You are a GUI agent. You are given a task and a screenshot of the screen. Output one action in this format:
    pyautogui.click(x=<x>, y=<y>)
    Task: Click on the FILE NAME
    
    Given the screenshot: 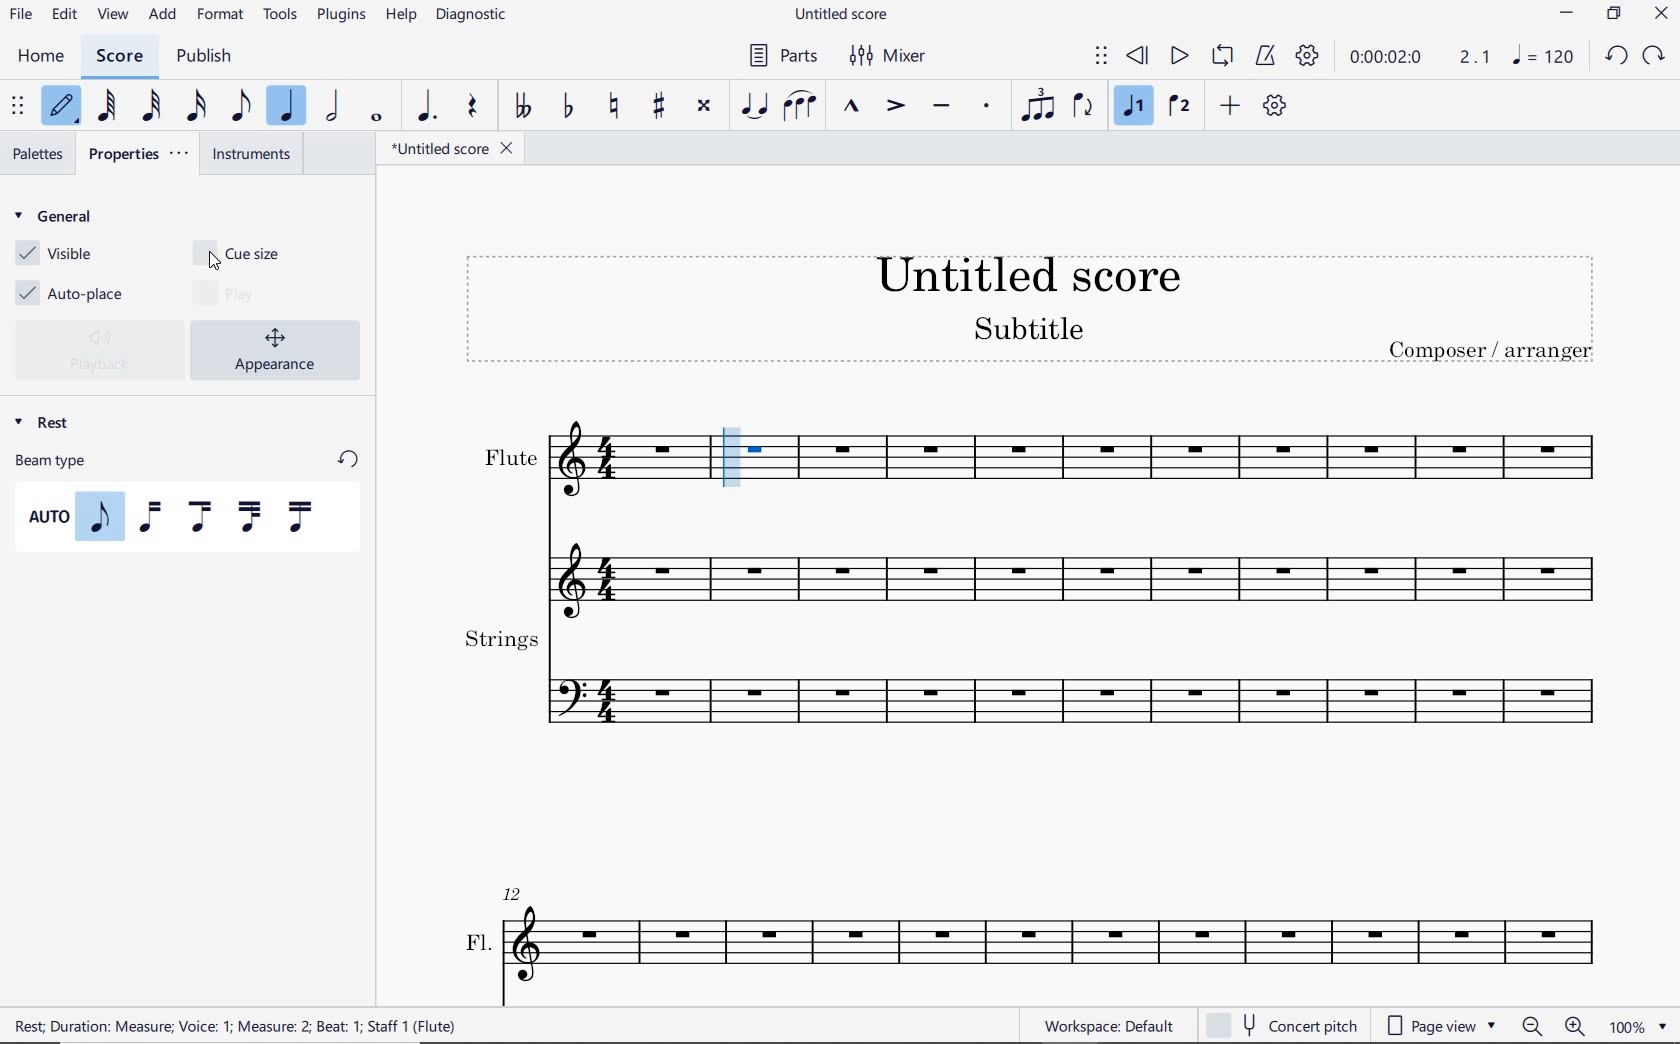 What is the action you would take?
    pyautogui.click(x=847, y=15)
    